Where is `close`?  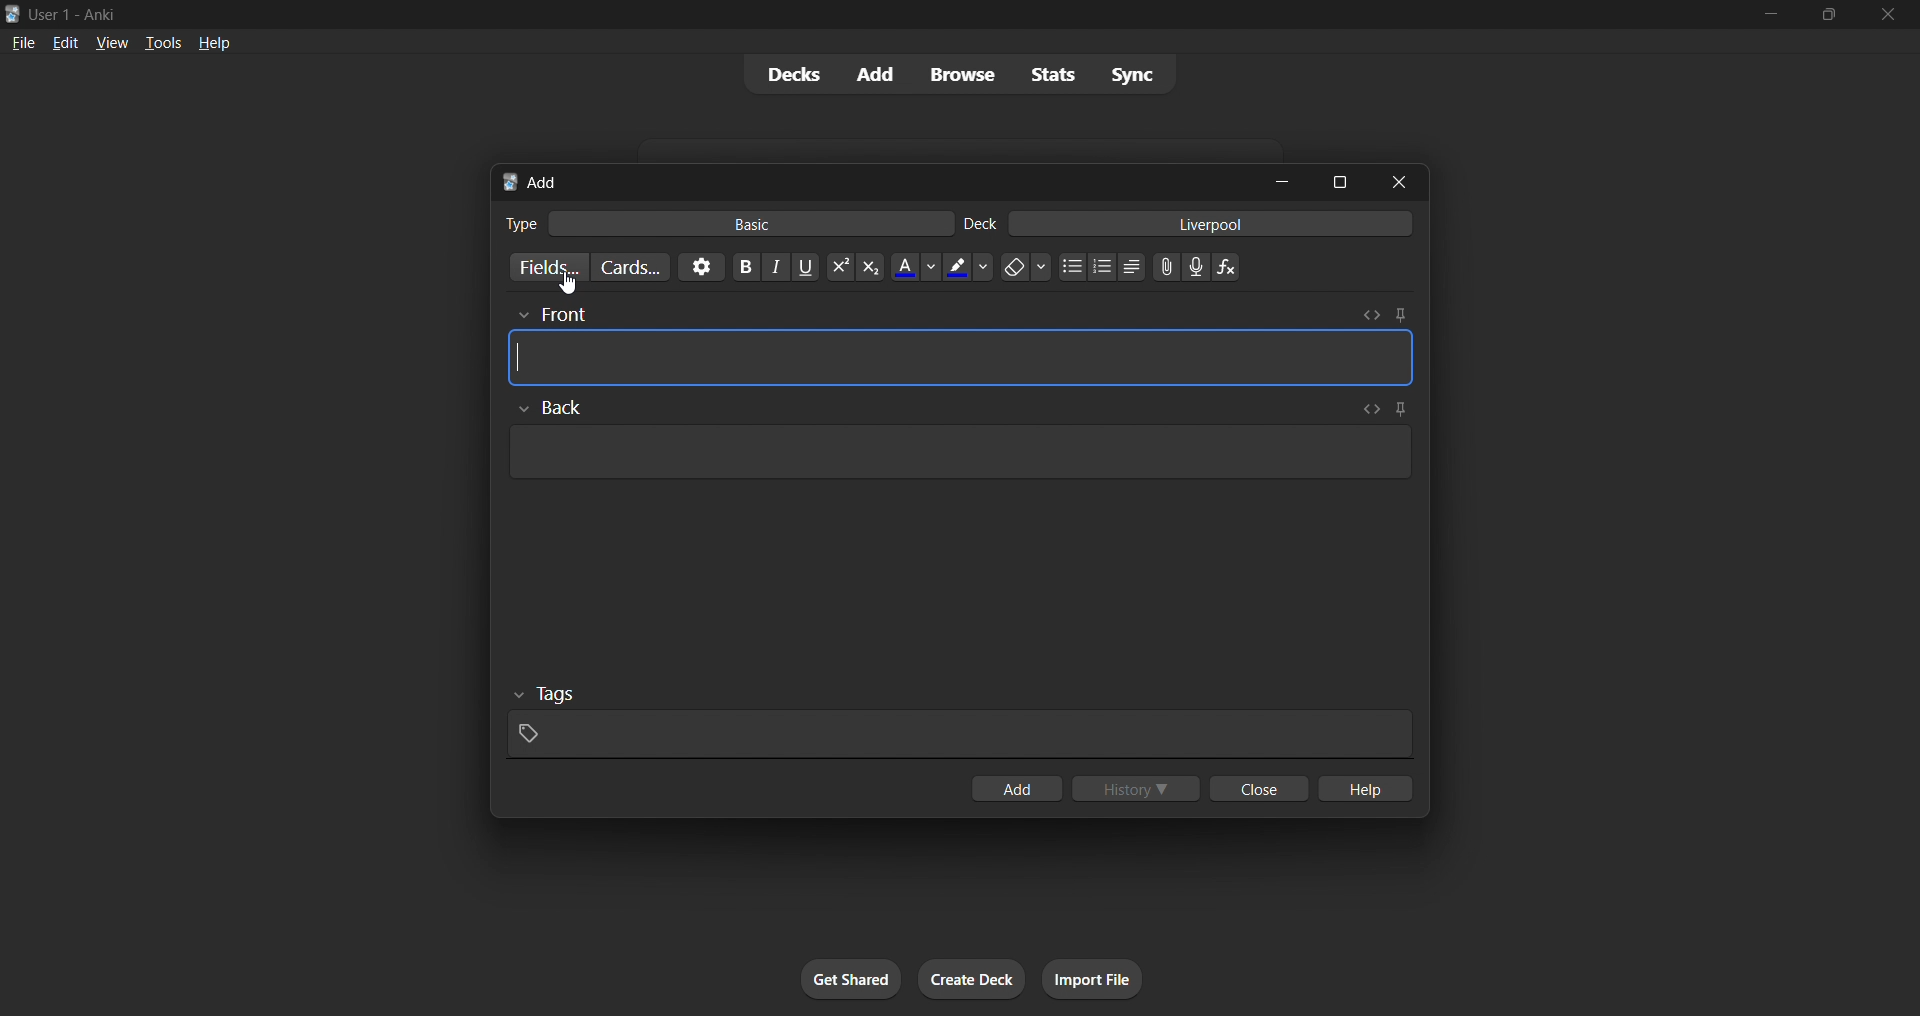
close is located at coordinates (1259, 788).